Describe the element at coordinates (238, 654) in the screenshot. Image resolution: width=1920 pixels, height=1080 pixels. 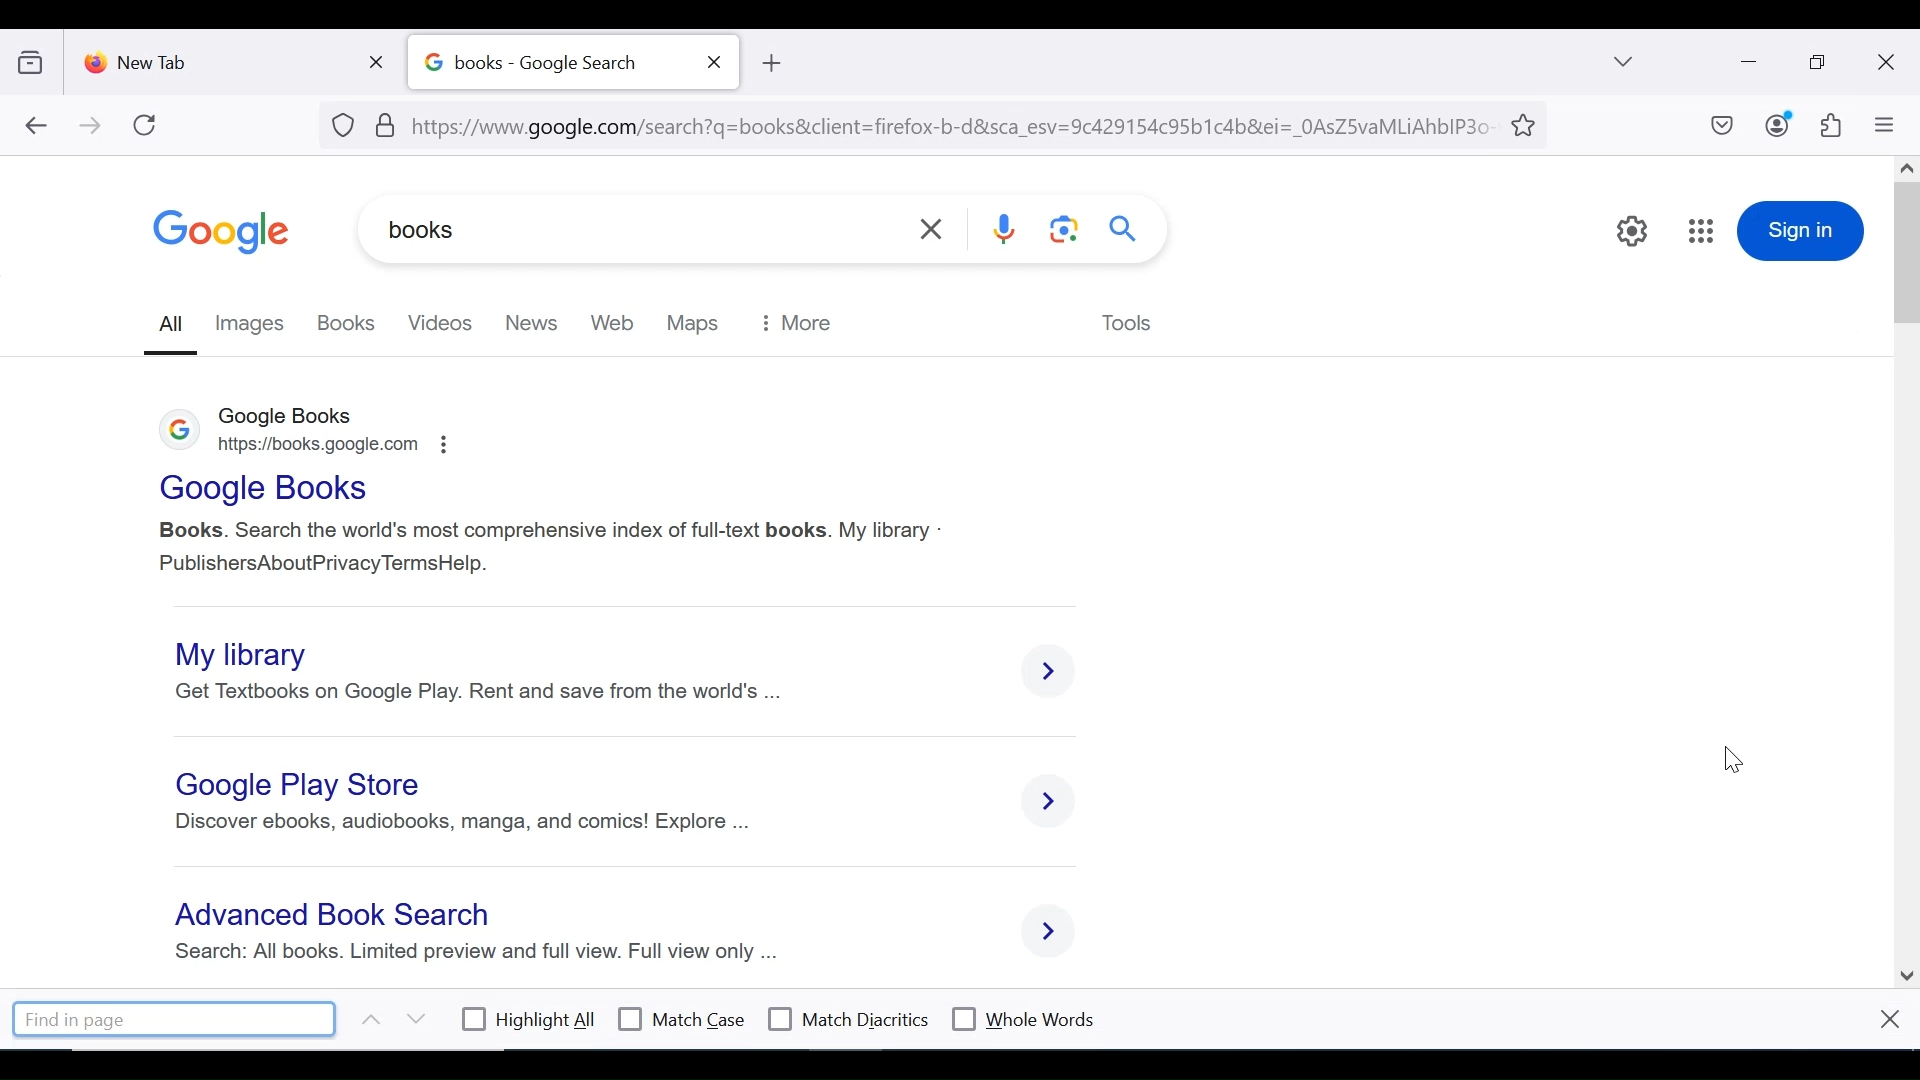
I see `My library` at that location.